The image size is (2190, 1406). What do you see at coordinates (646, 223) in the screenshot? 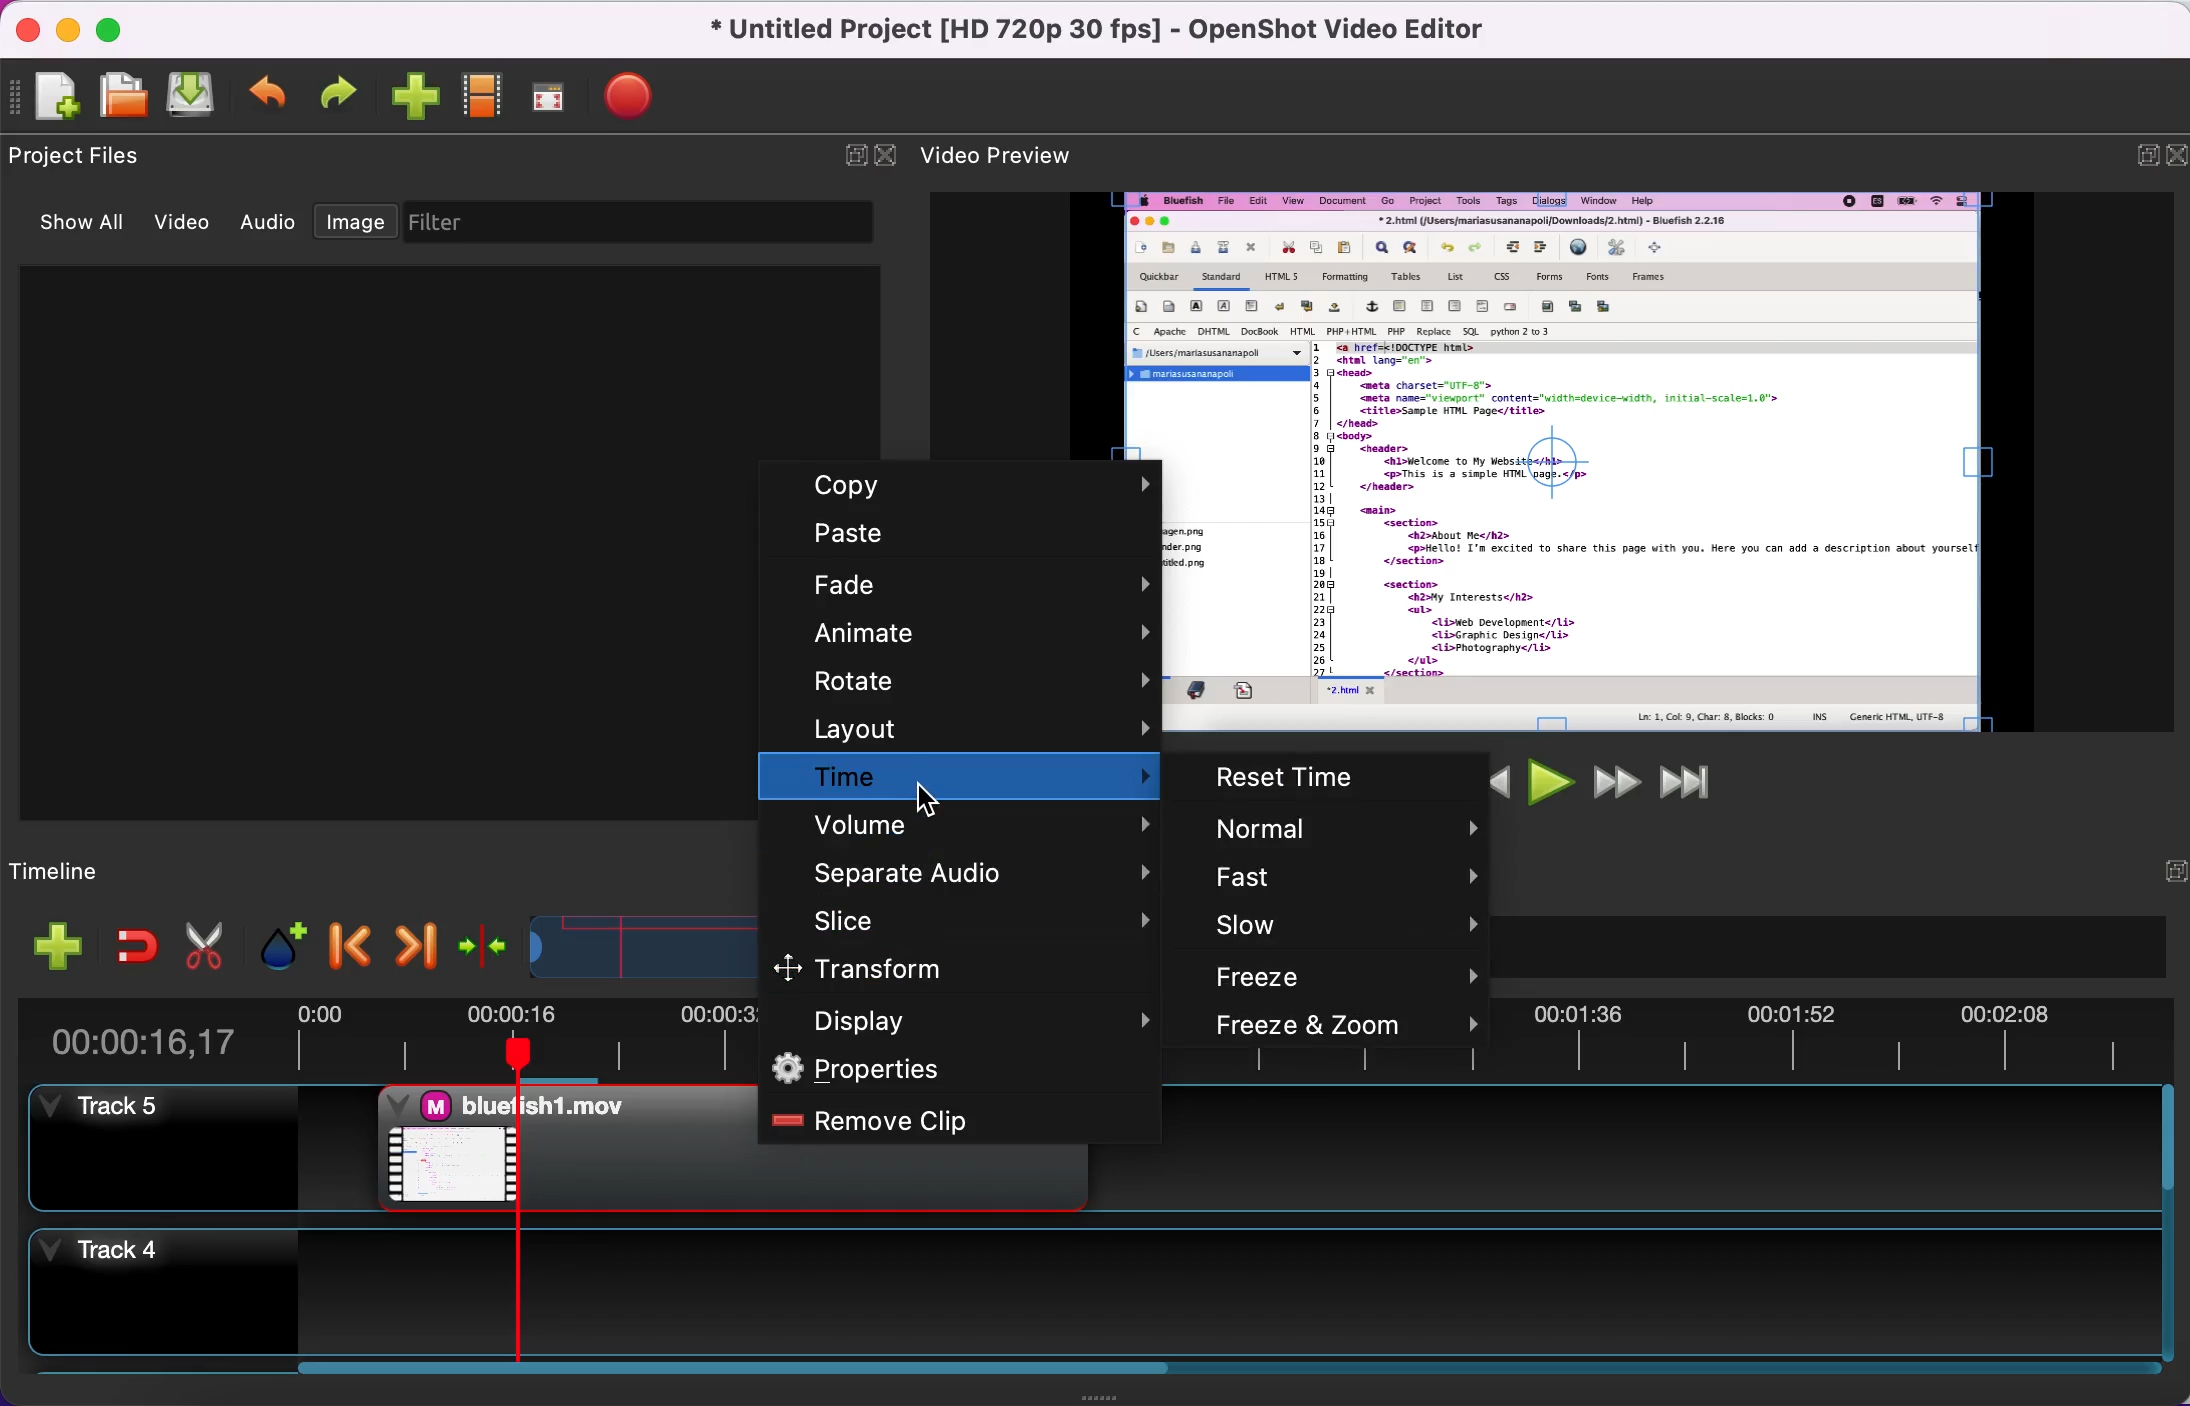
I see `filter` at bounding box center [646, 223].